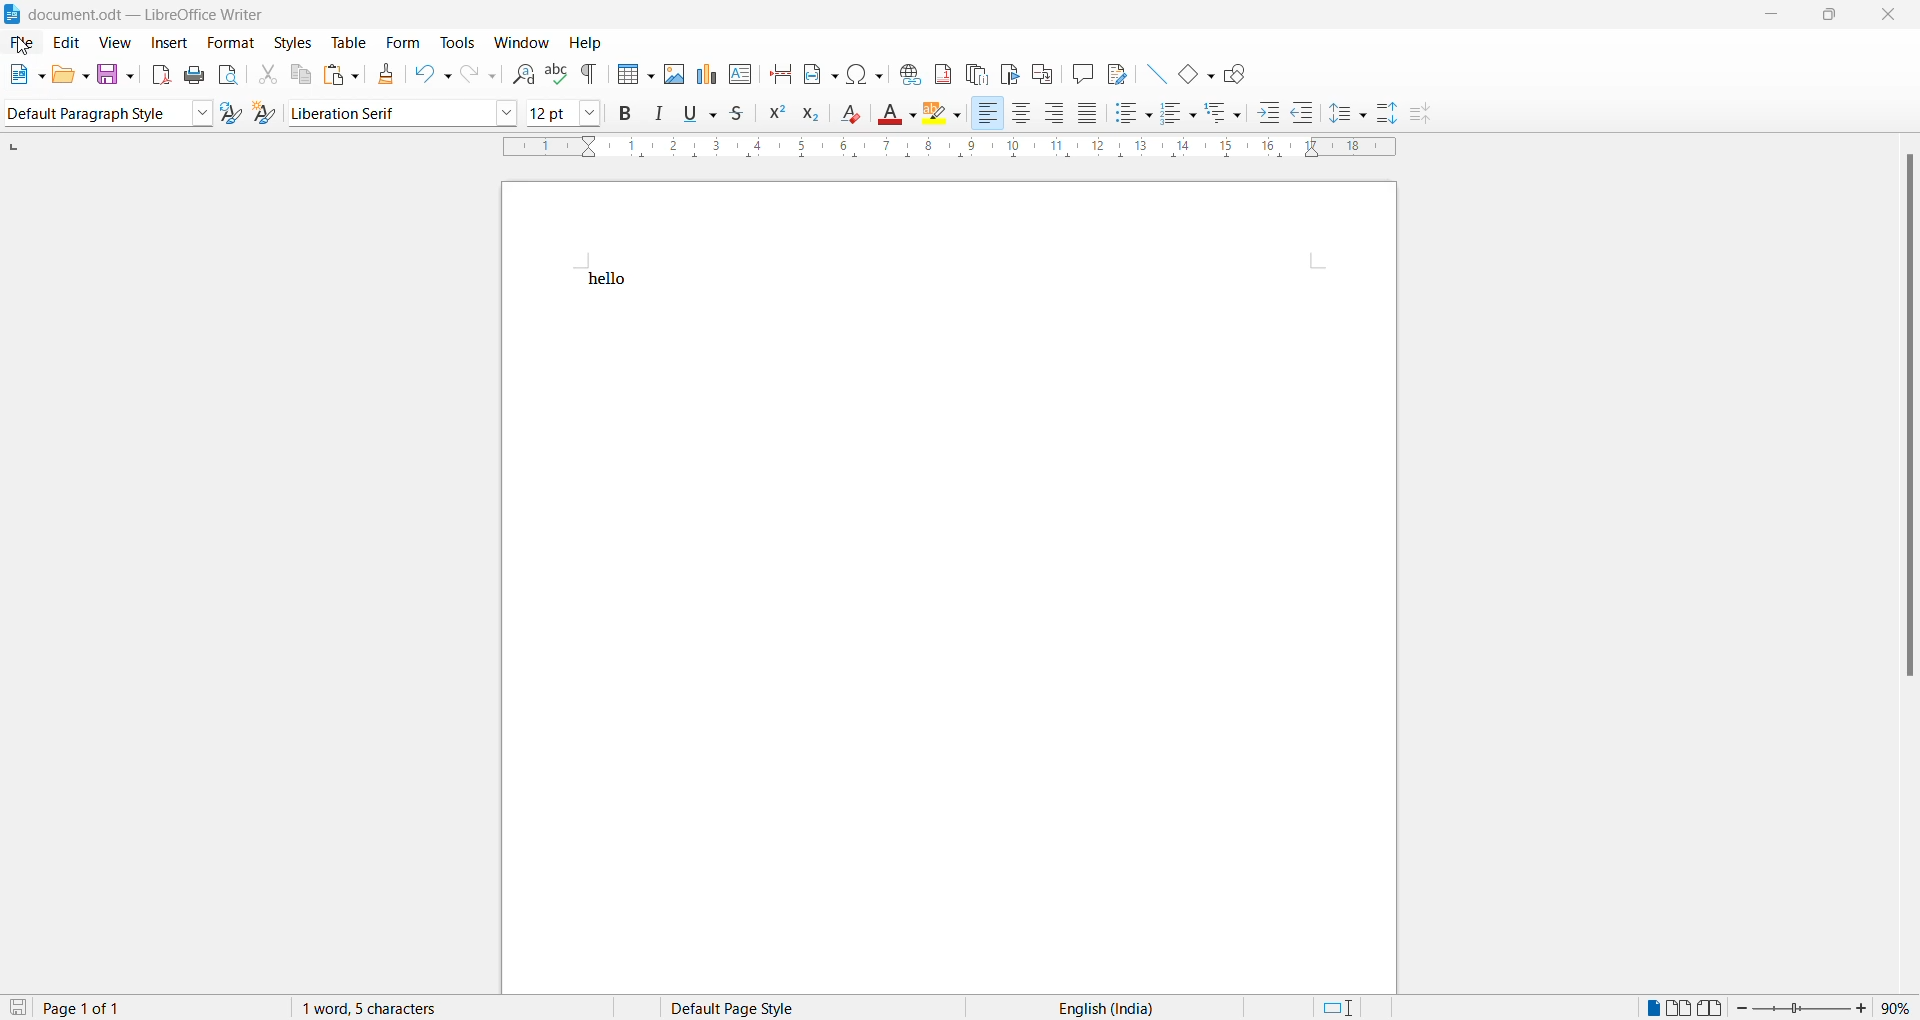  Describe the element at coordinates (698, 117) in the screenshot. I see `Underline` at that location.